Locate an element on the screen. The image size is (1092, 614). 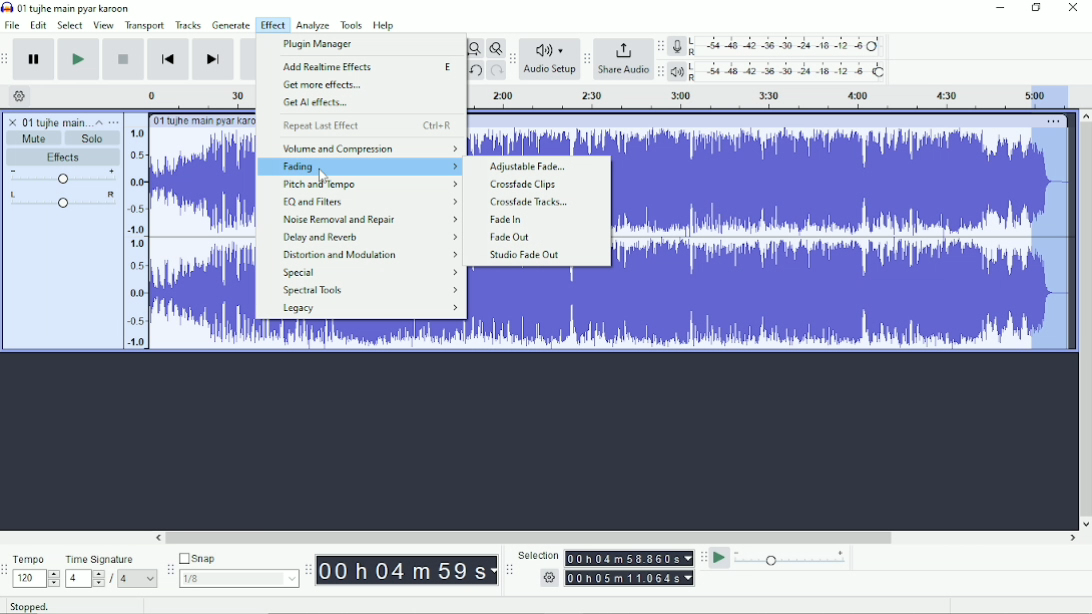
Collapse is located at coordinates (101, 123).